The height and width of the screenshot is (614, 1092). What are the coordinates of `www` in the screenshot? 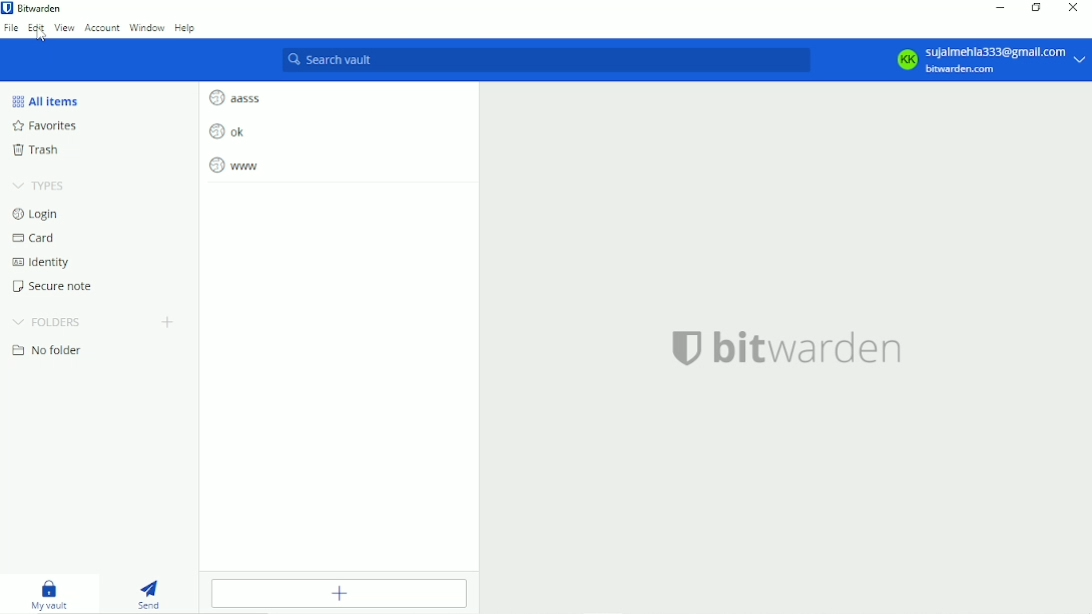 It's located at (235, 165).